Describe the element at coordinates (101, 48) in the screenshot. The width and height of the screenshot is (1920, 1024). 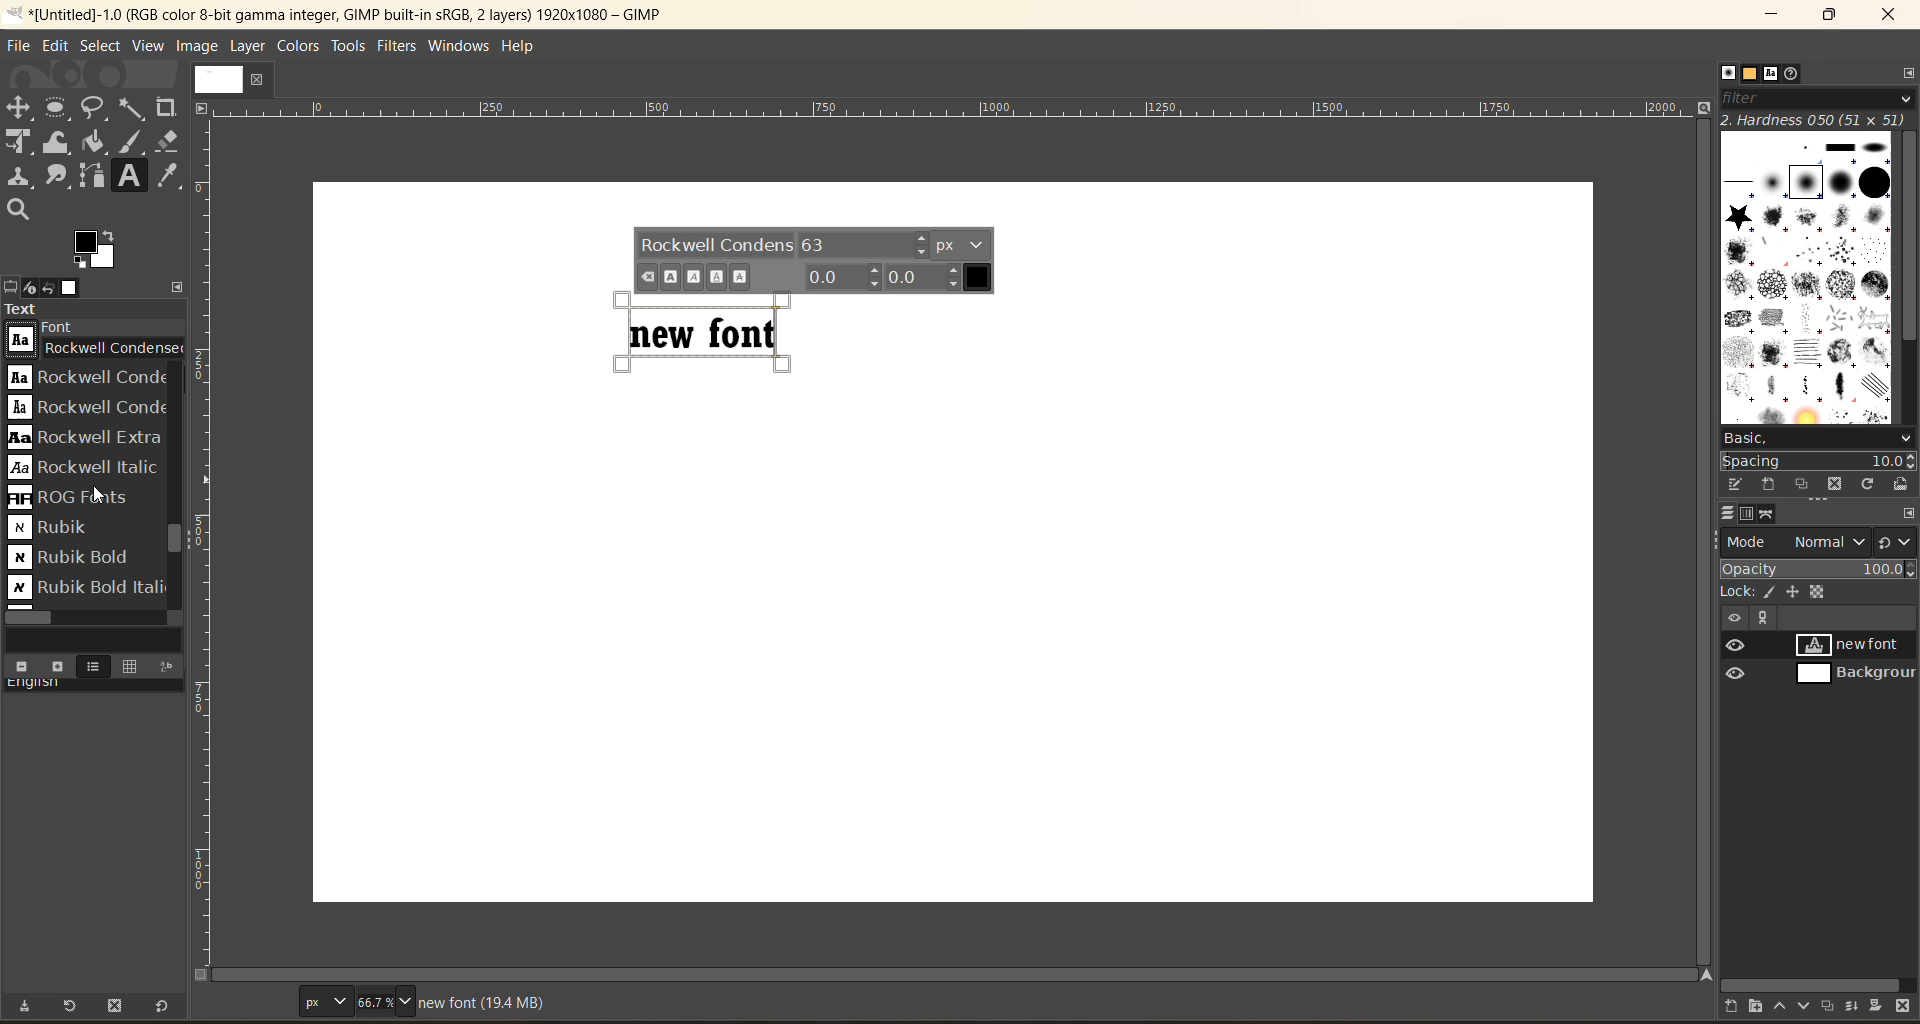
I see `select` at that location.